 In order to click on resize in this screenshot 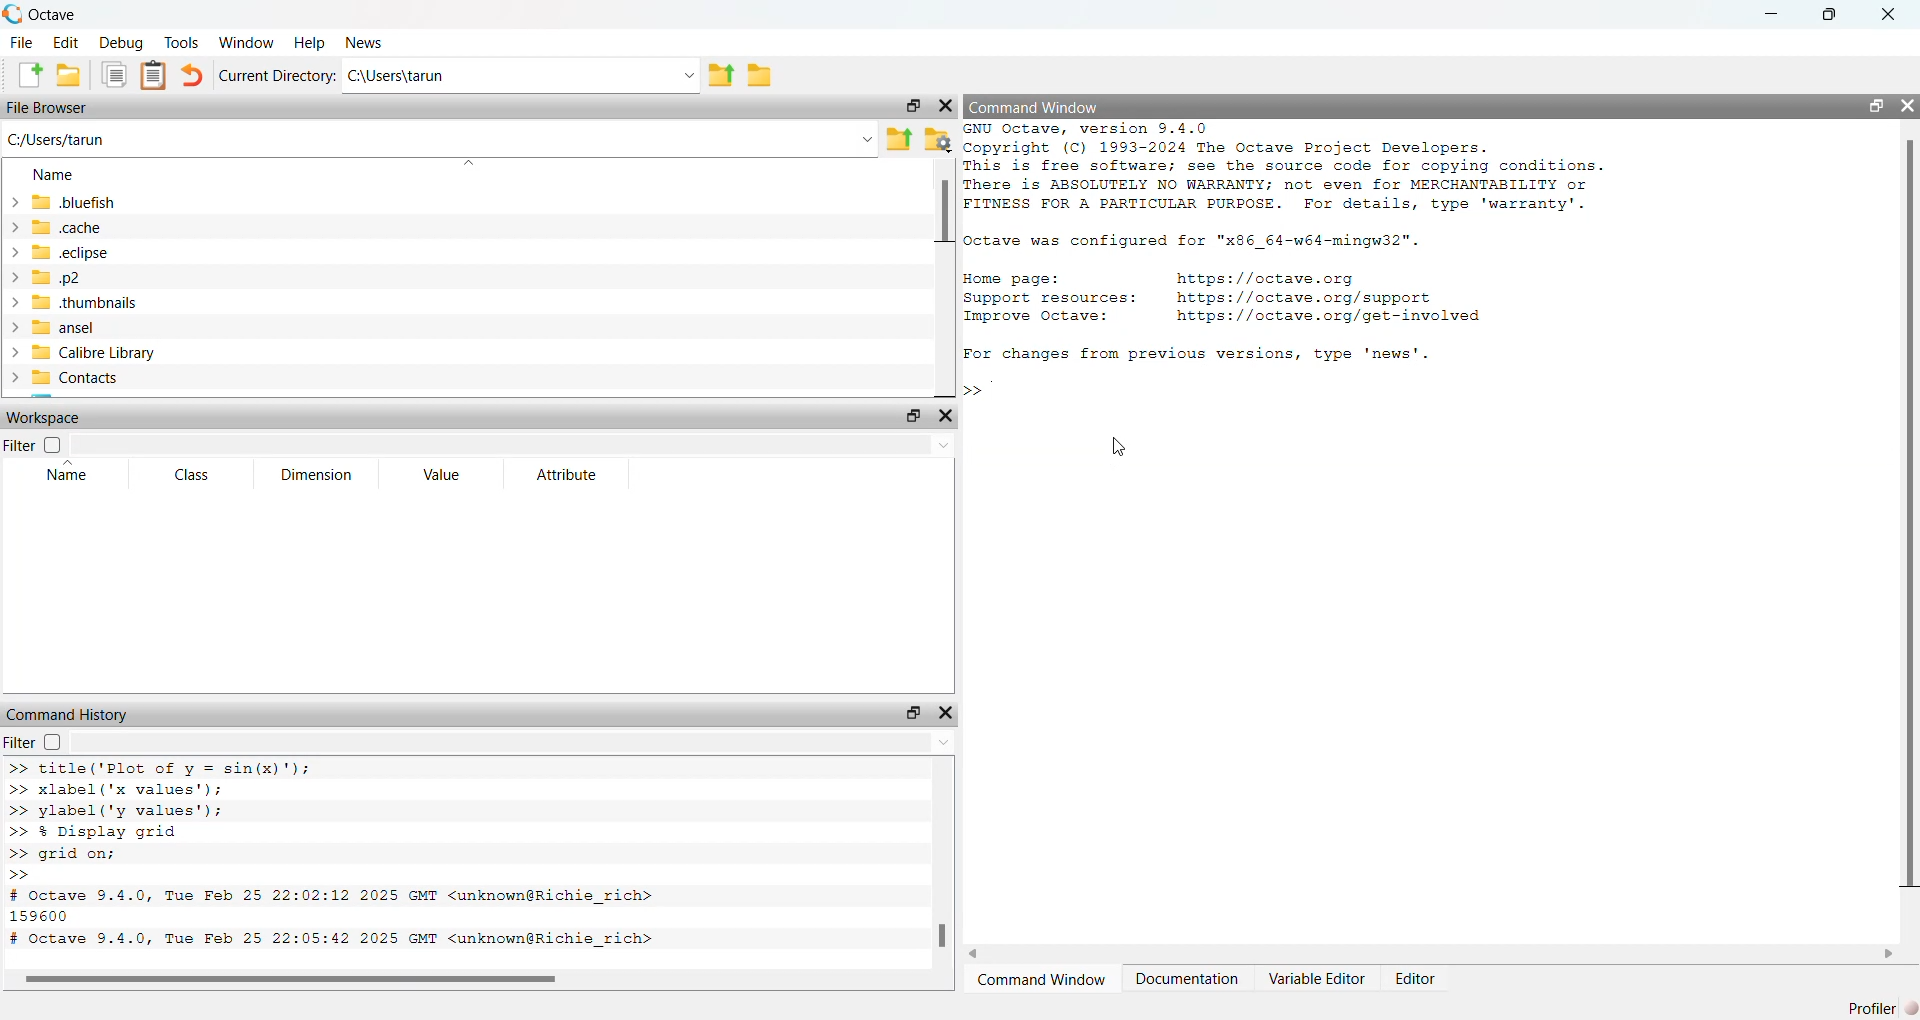, I will do `click(1876, 106)`.